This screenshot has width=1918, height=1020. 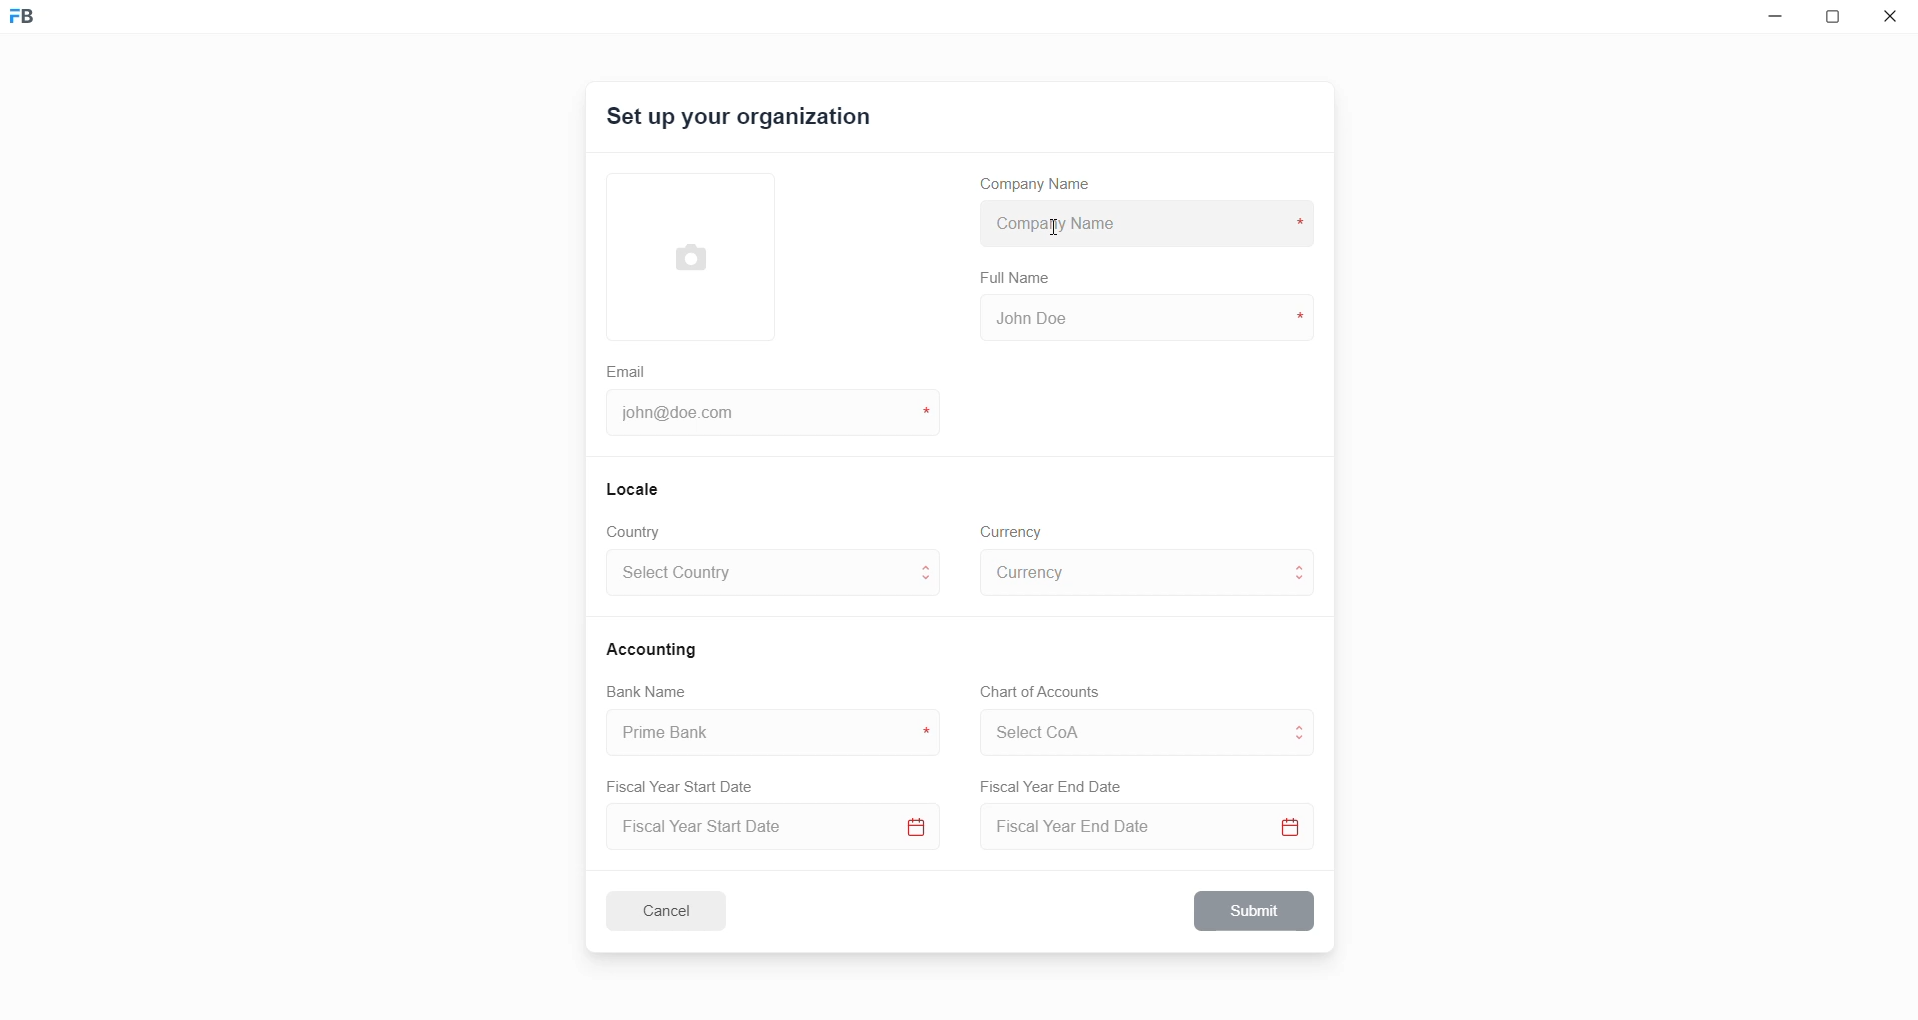 What do you see at coordinates (741, 120) in the screenshot?
I see `Set up your organization` at bounding box center [741, 120].